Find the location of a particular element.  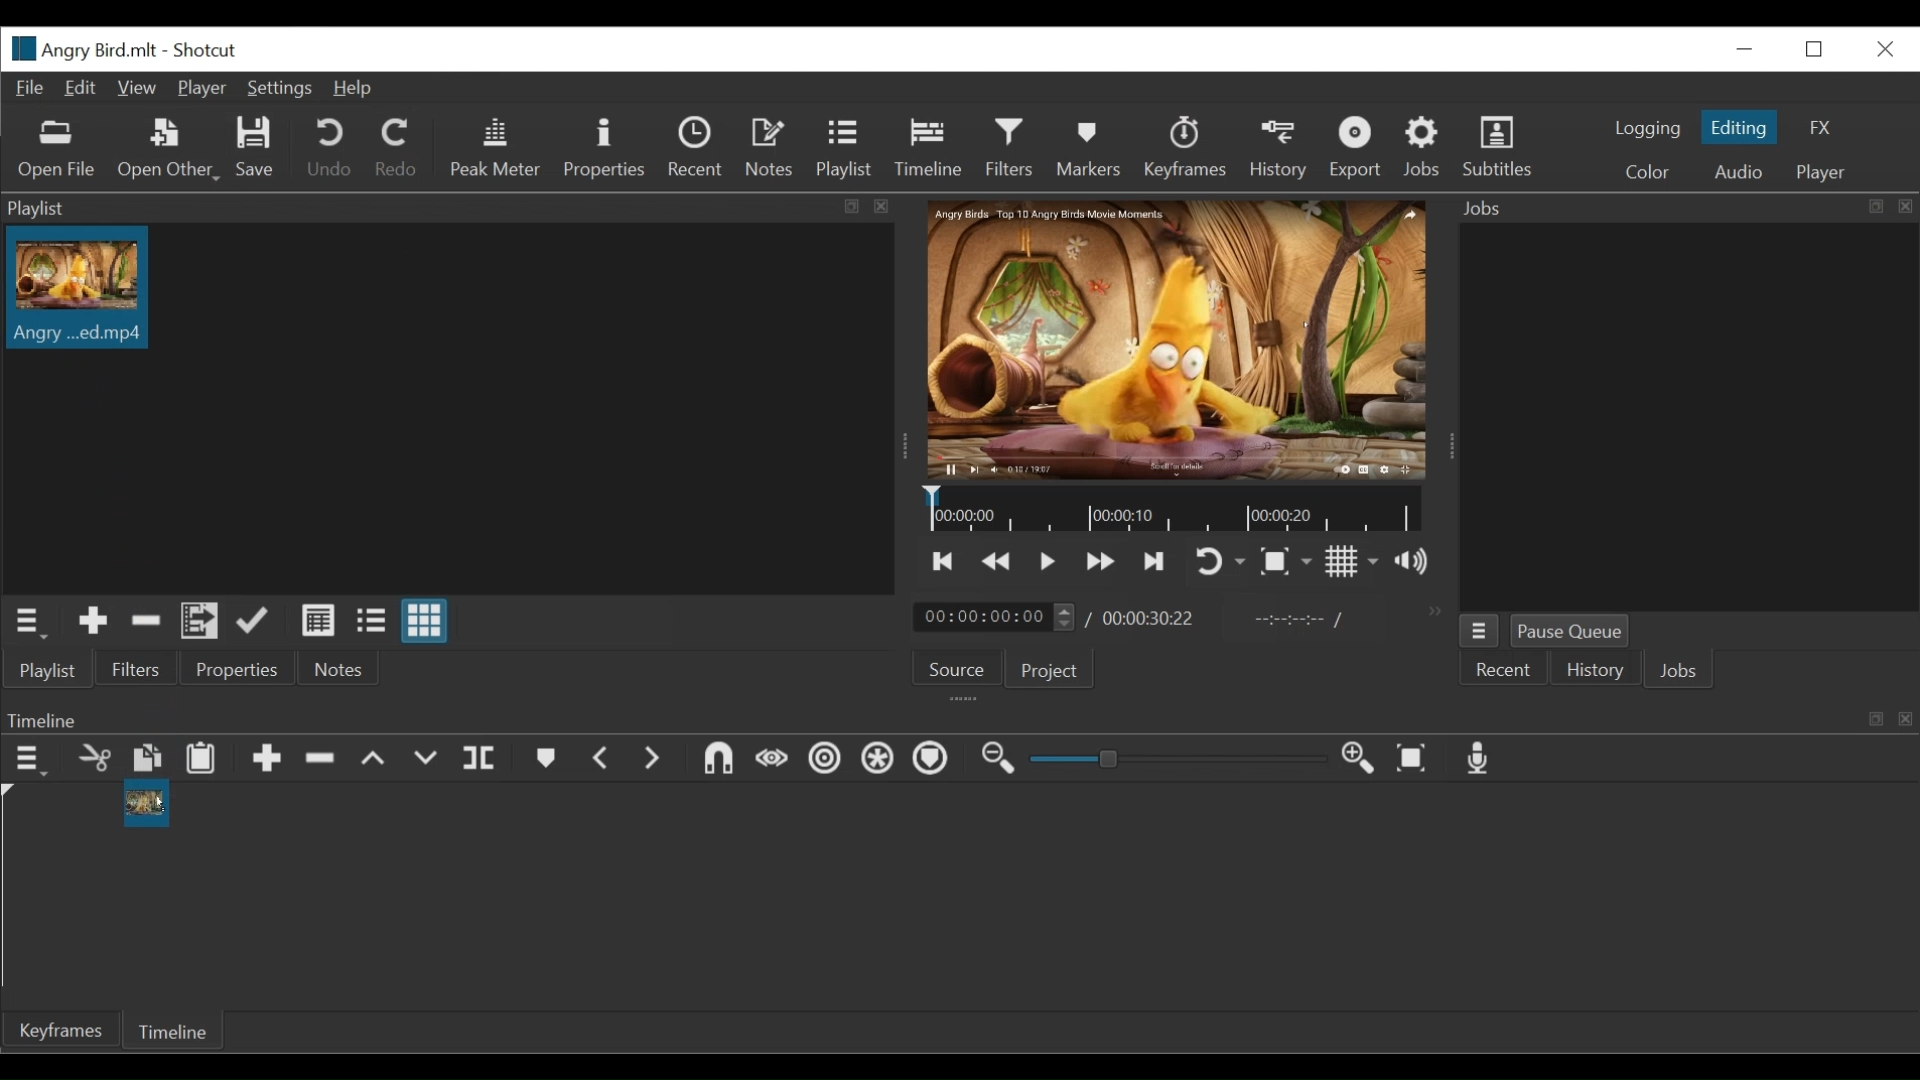

View is located at coordinates (135, 89).